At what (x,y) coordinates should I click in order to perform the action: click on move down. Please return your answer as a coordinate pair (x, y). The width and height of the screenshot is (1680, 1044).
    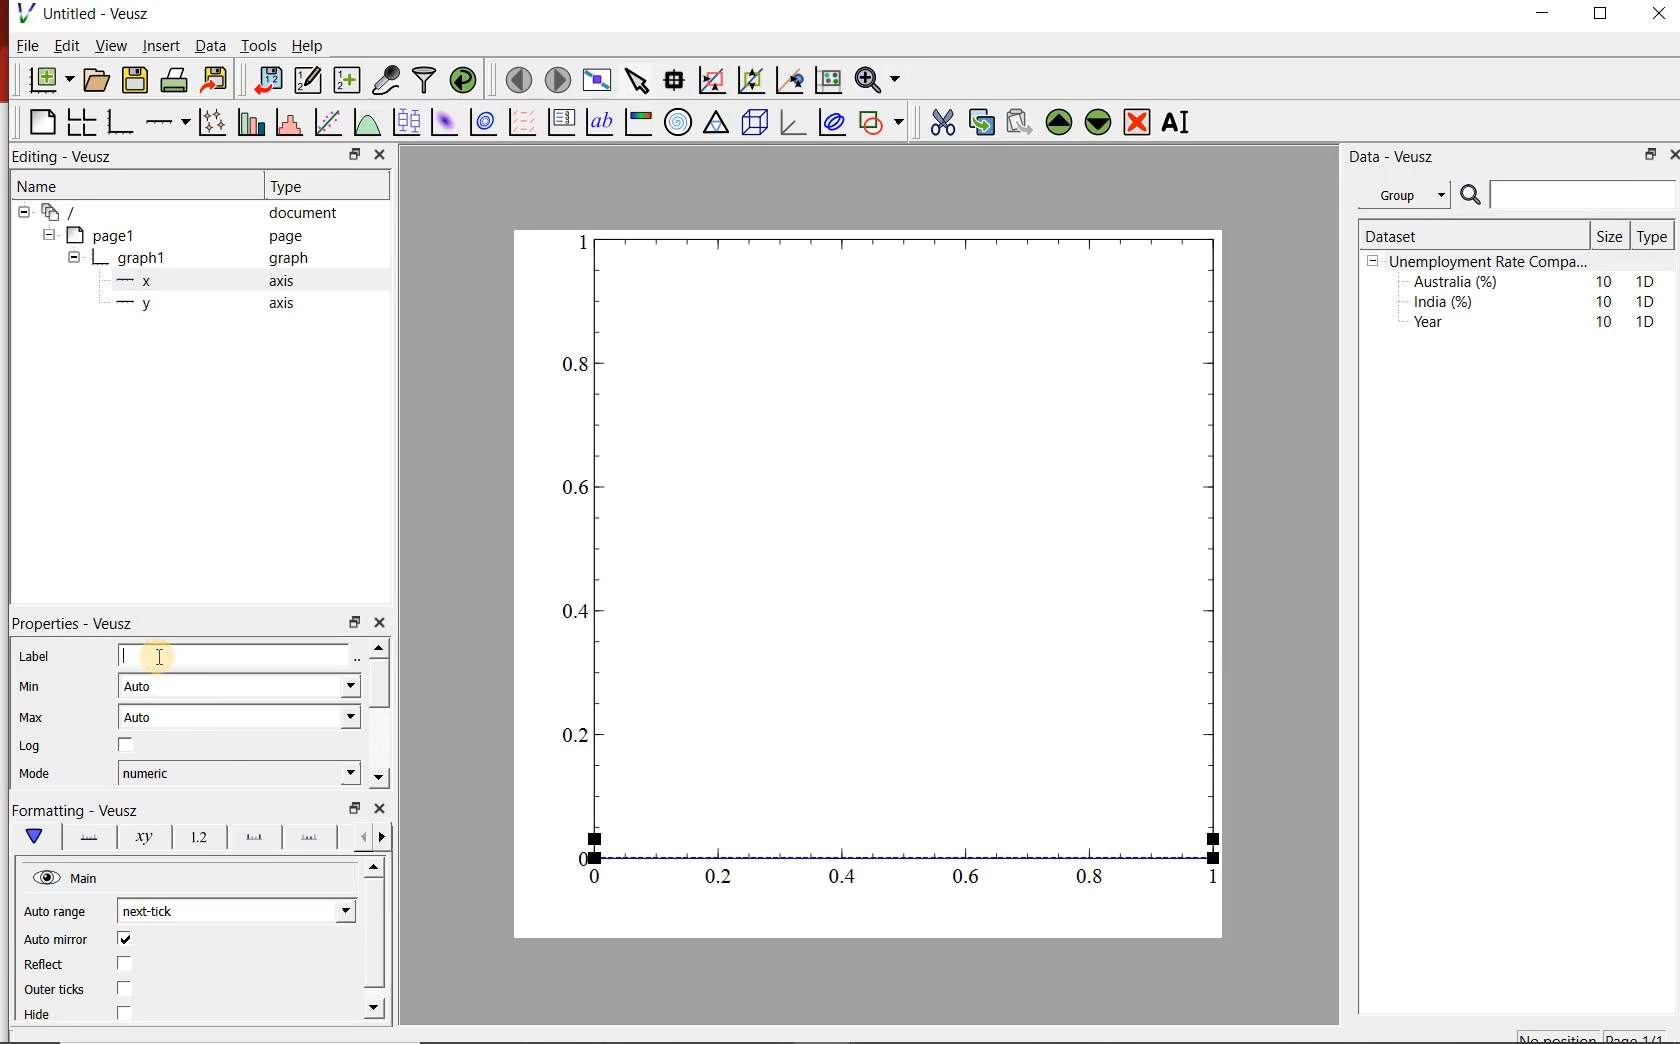
    Looking at the image, I should click on (378, 777).